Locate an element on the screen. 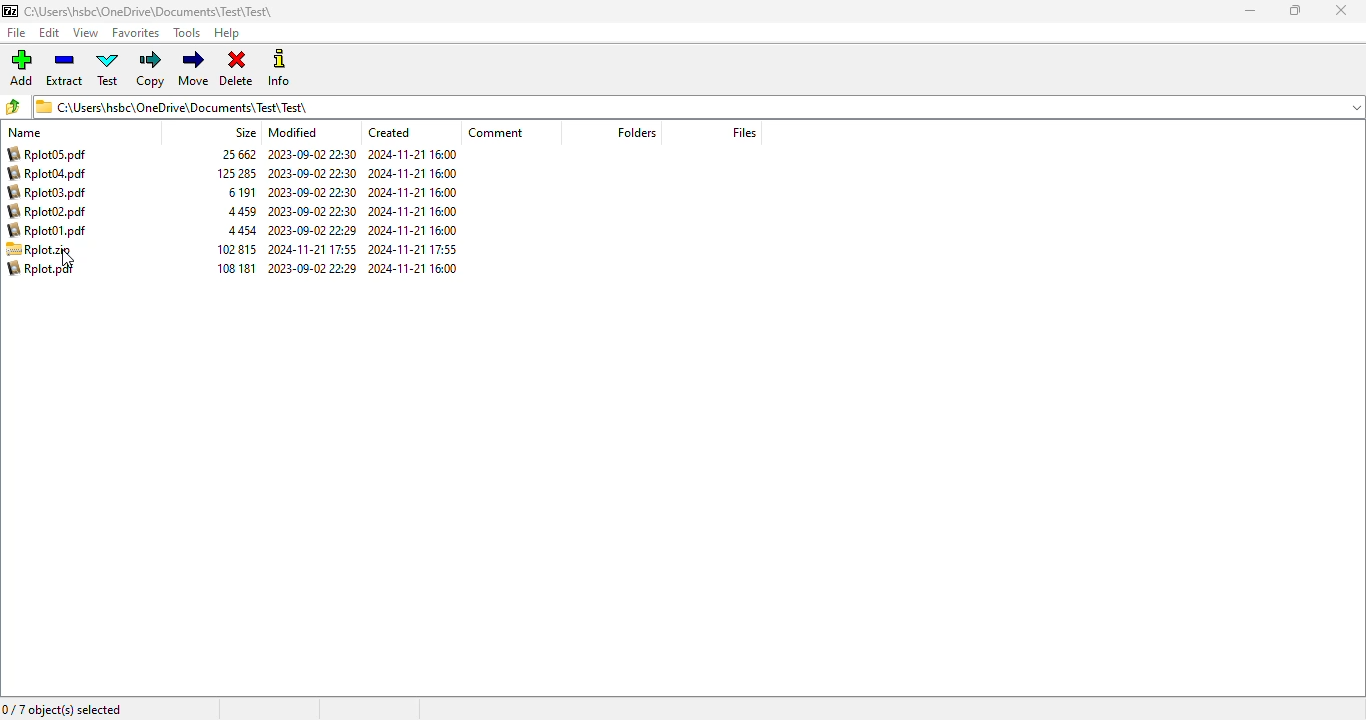  move is located at coordinates (193, 68).